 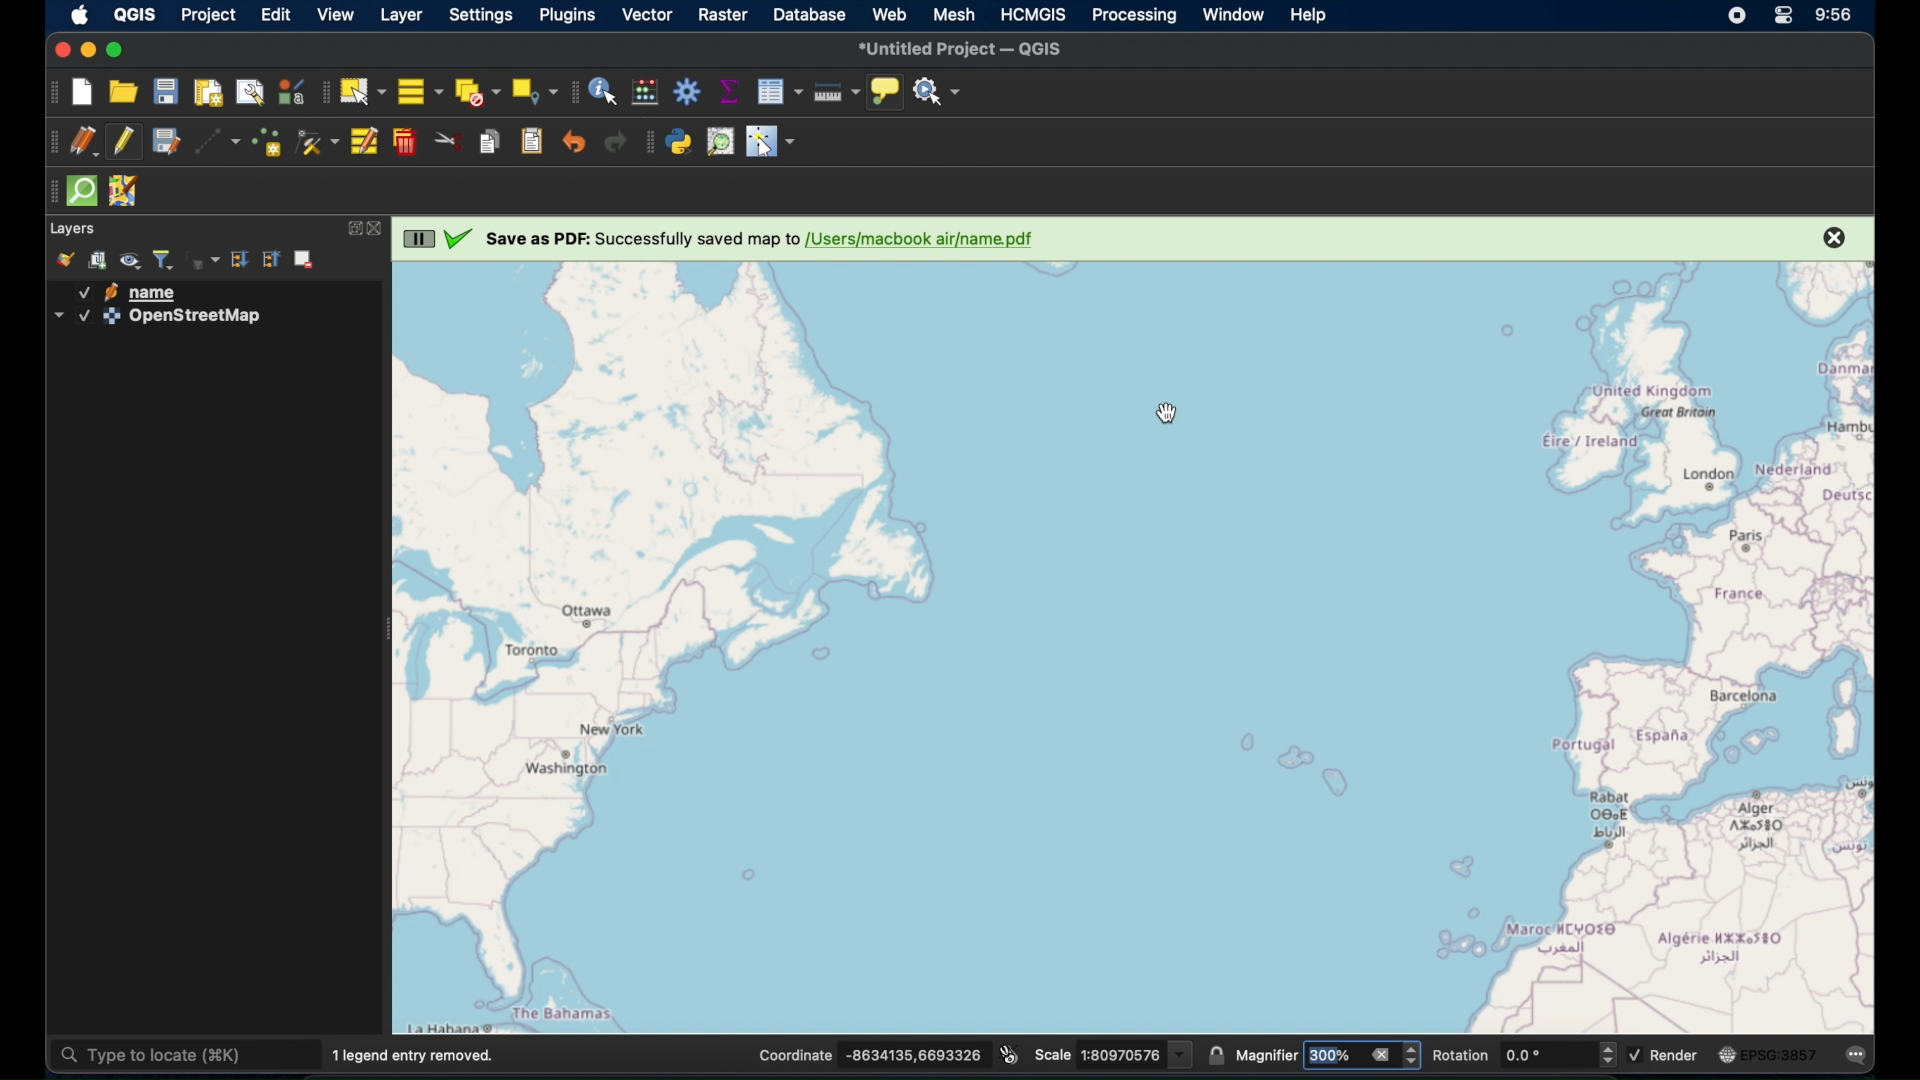 I want to click on expand all, so click(x=242, y=259).